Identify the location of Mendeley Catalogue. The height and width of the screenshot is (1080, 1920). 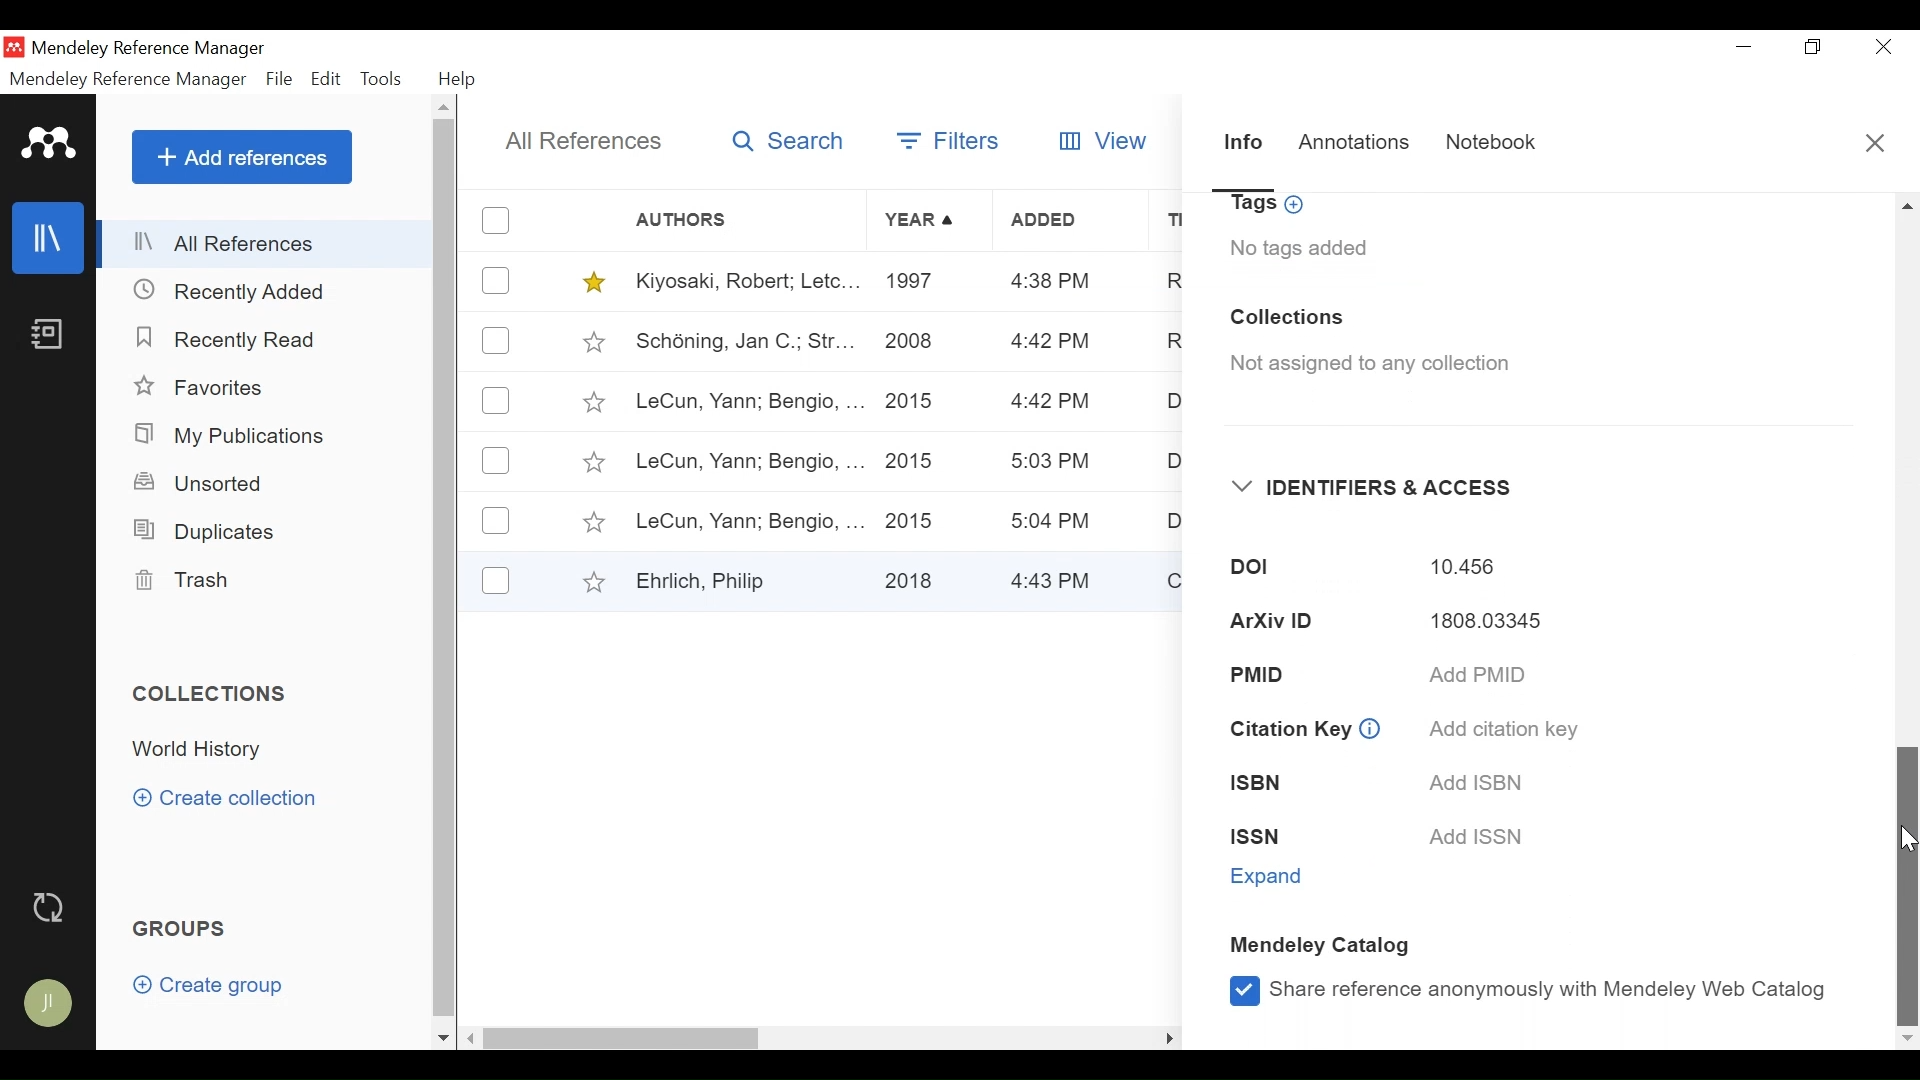
(1325, 948).